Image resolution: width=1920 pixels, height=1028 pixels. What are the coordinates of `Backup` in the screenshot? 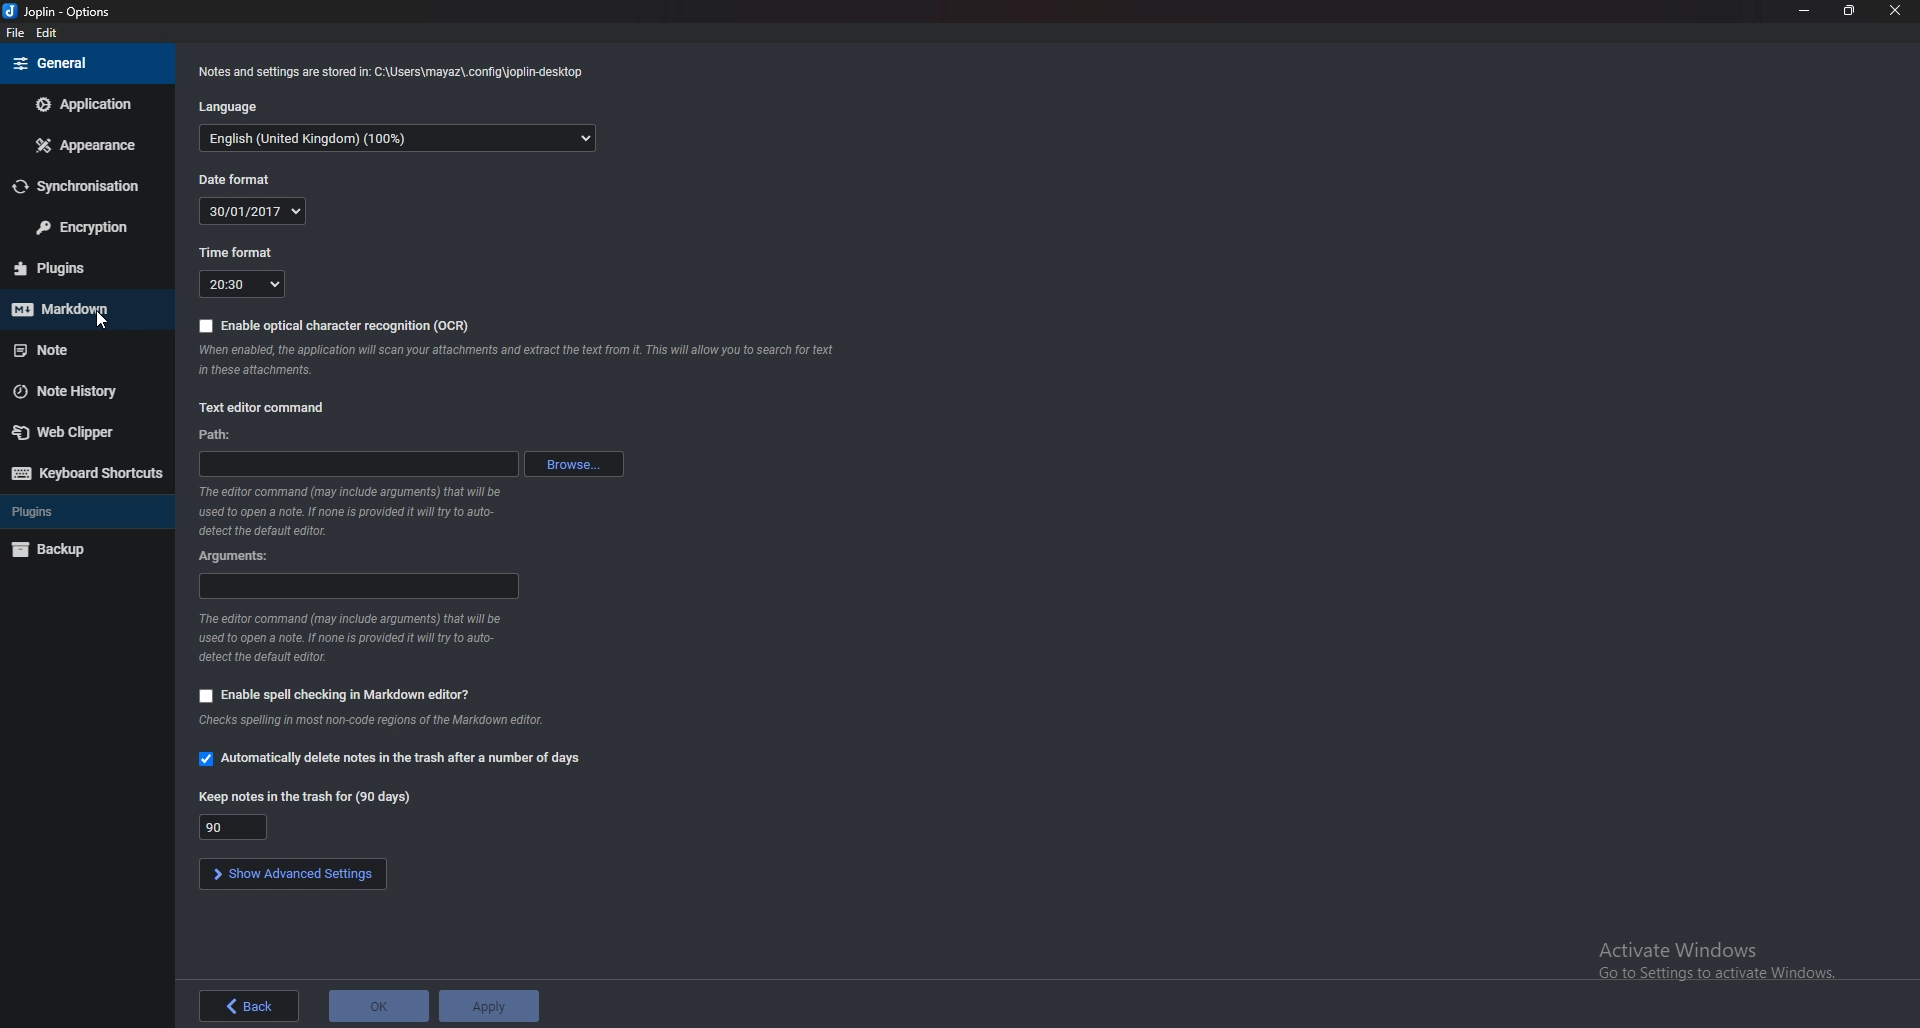 It's located at (72, 551).